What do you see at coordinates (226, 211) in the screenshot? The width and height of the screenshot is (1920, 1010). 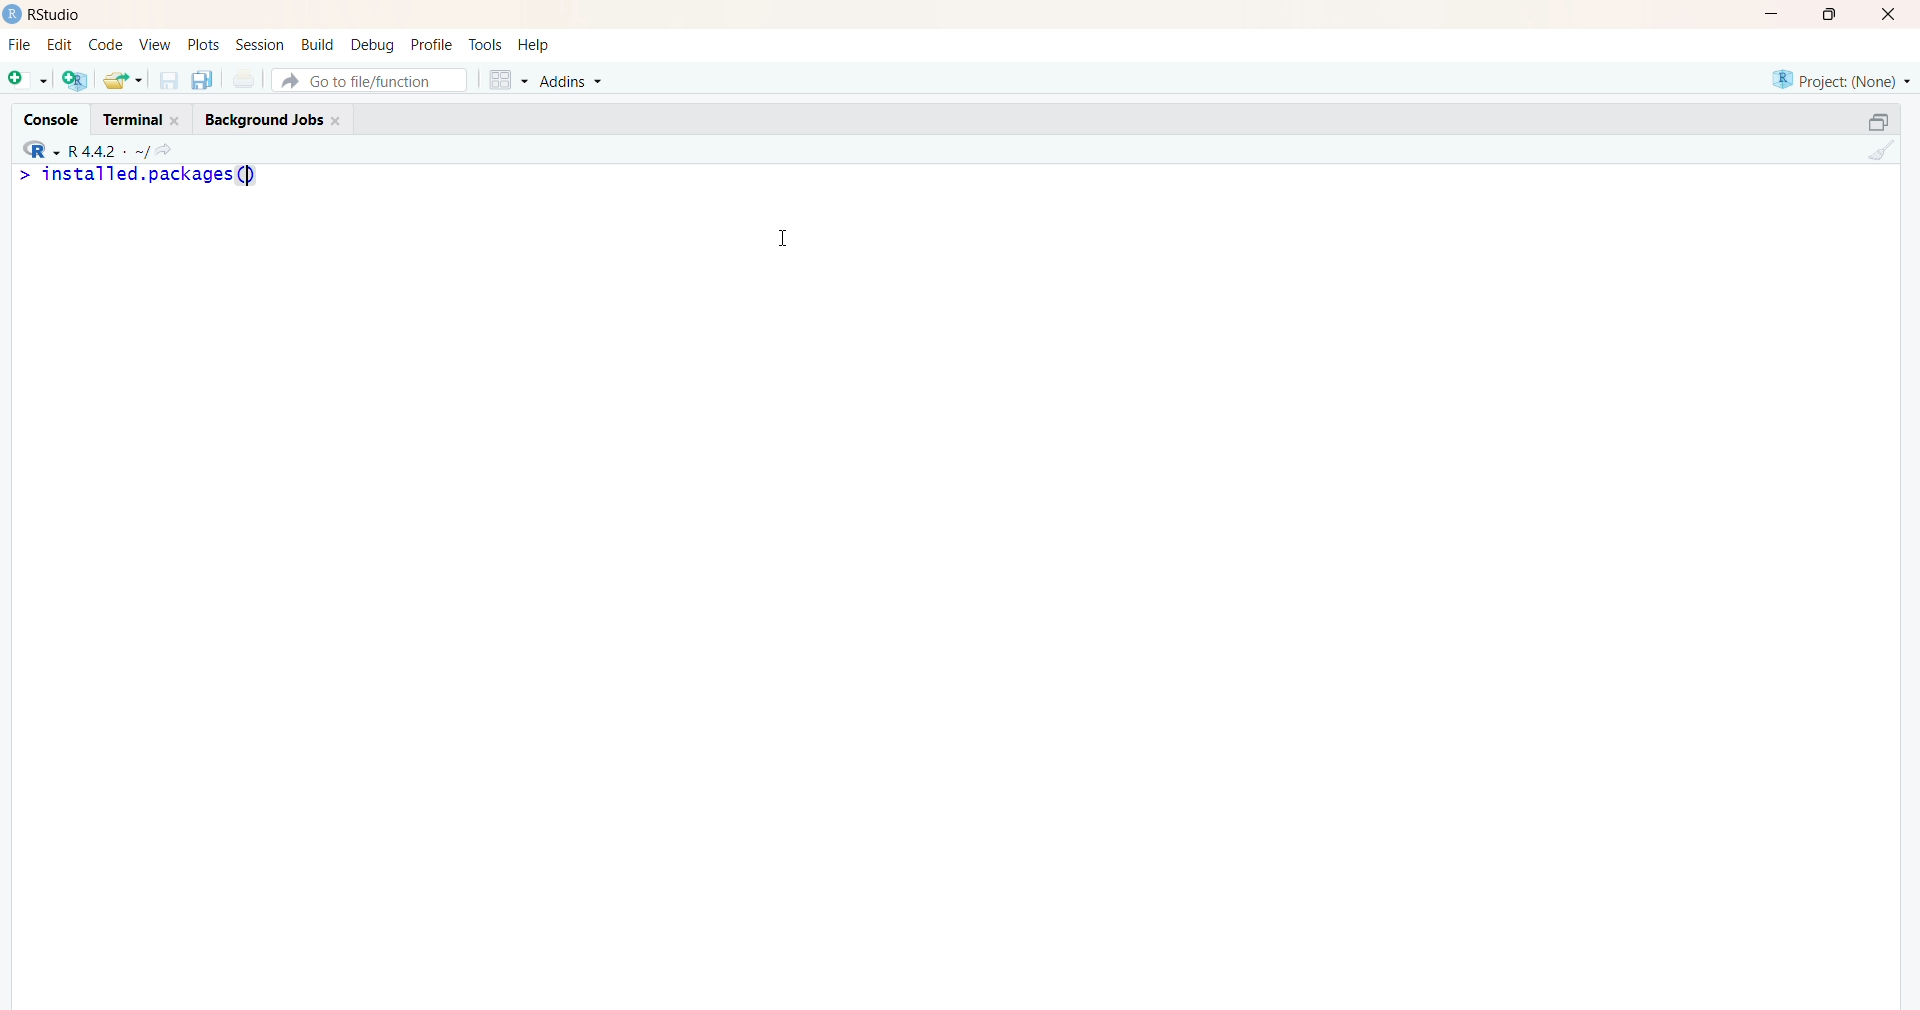 I see `>console log` at bounding box center [226, 211].